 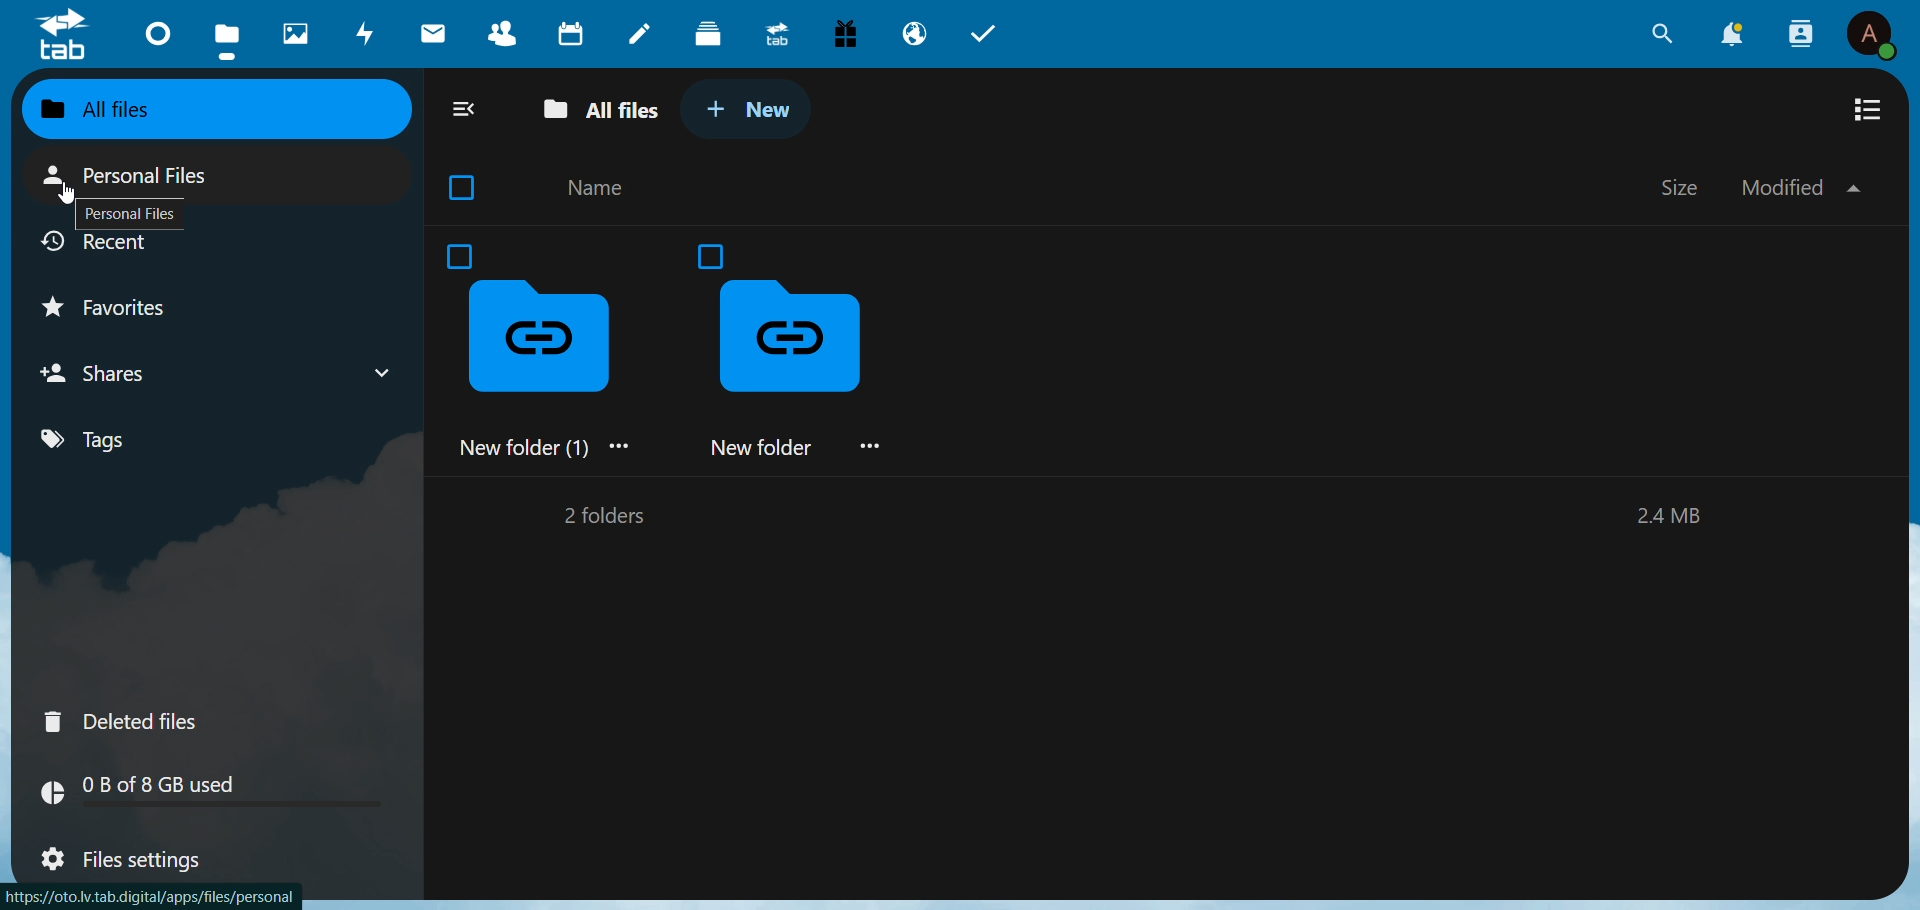 I want to click on hindi, so click(x=298, y=34).